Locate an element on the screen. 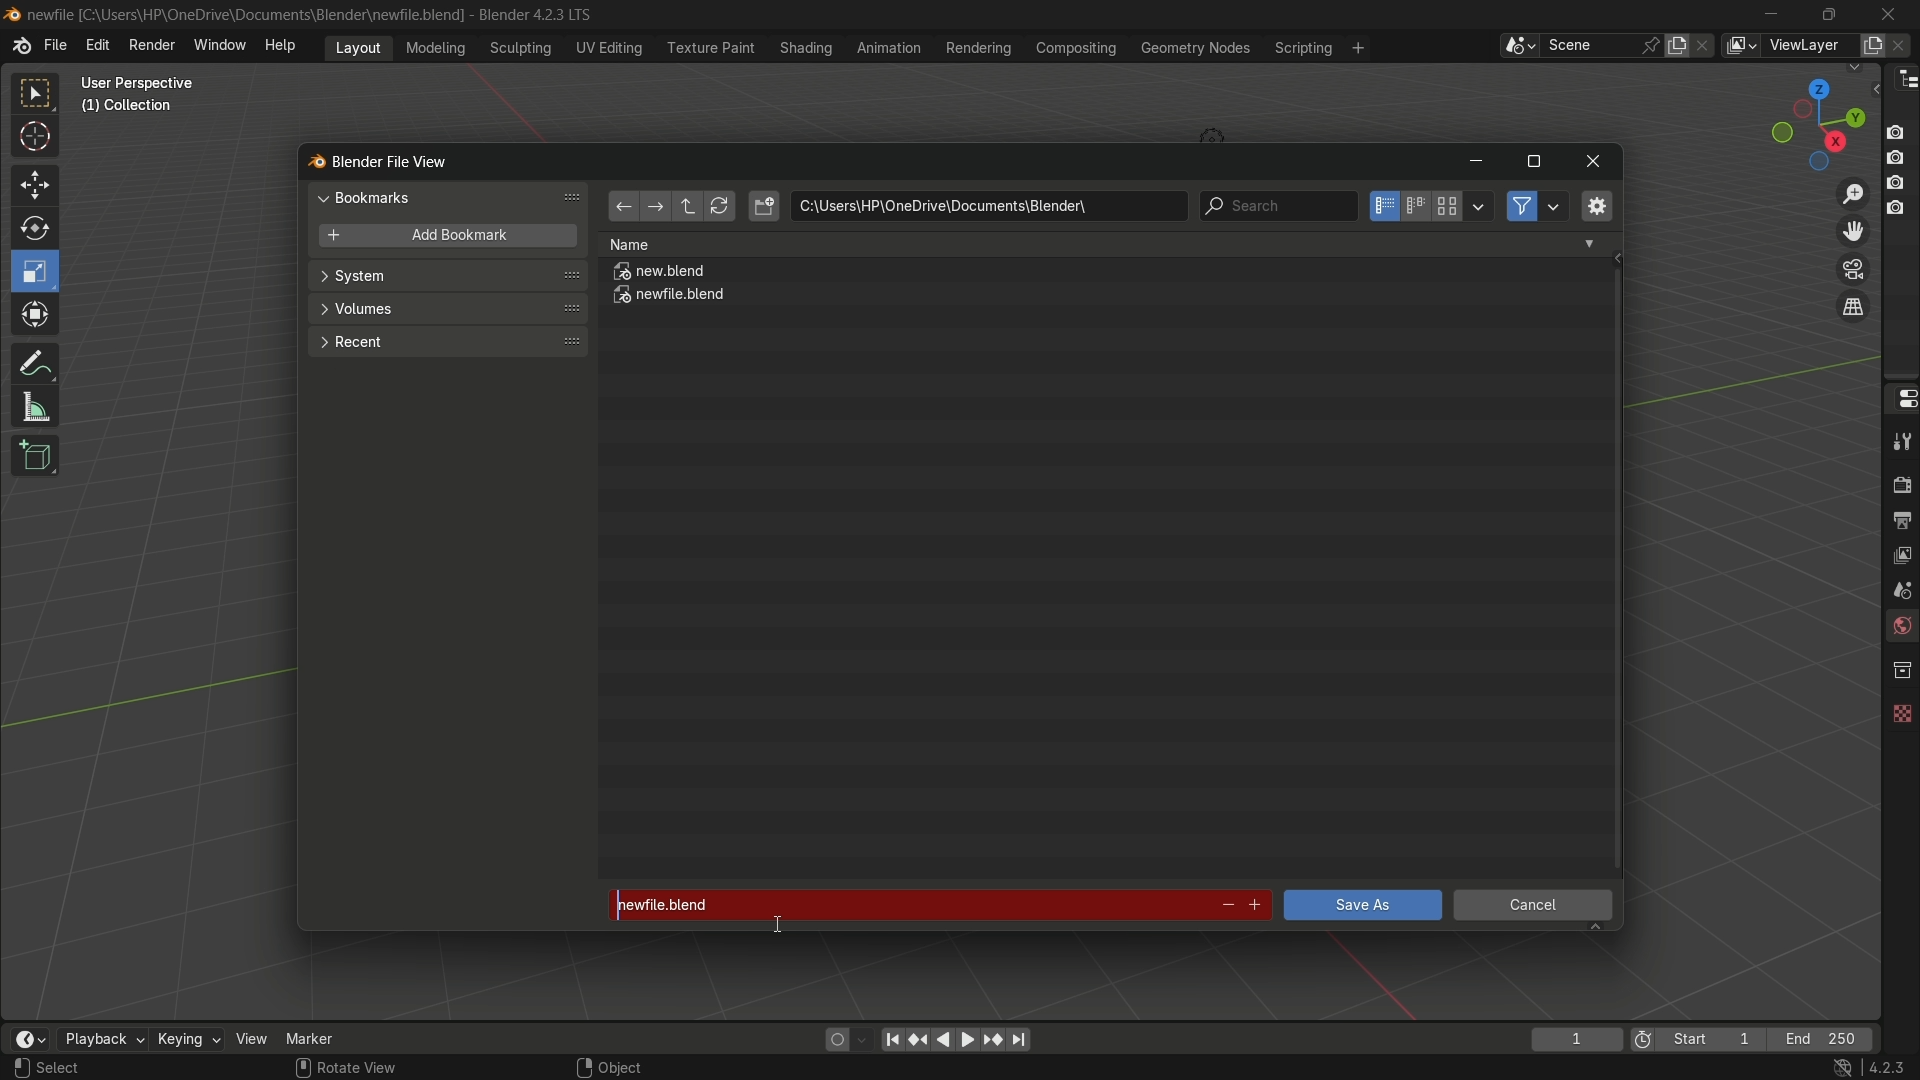 The height and width of the screenshot is (1080, 1920). User prepective is located at coordinates (146, 83).